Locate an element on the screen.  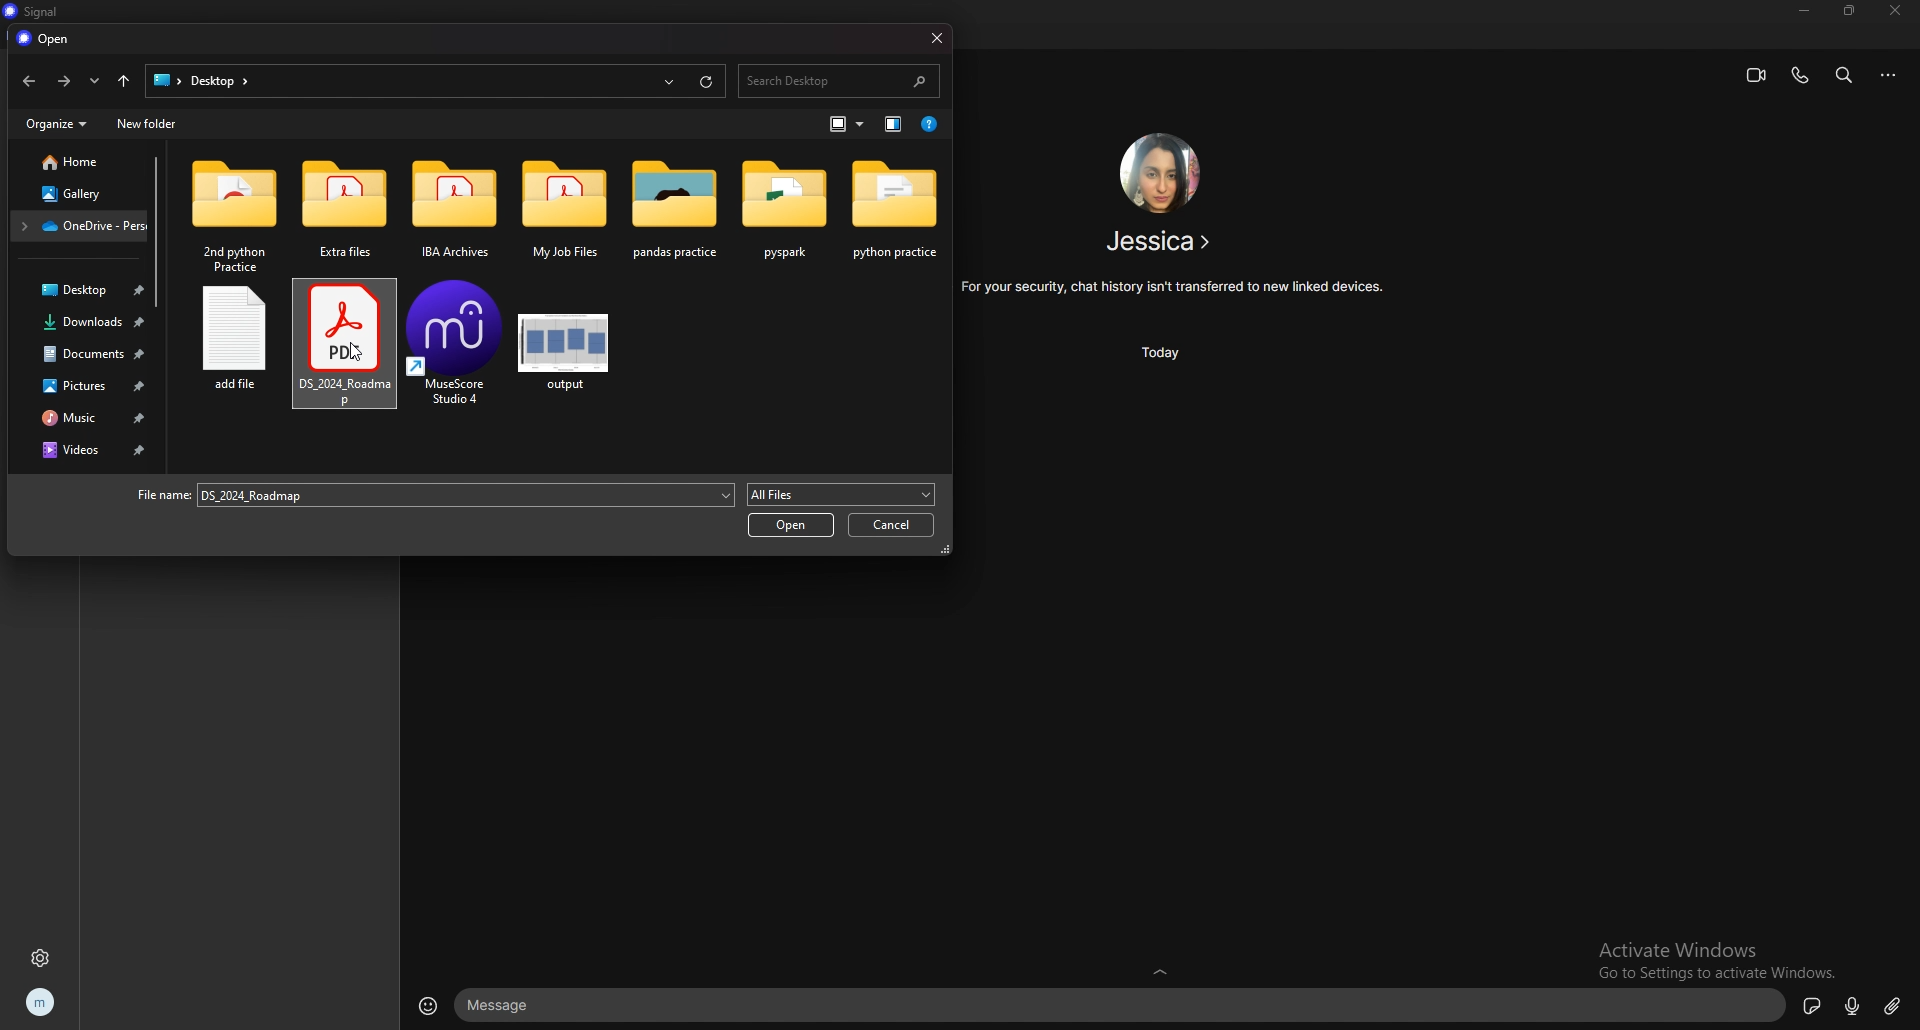
change view is located at coordinates (895, 124).